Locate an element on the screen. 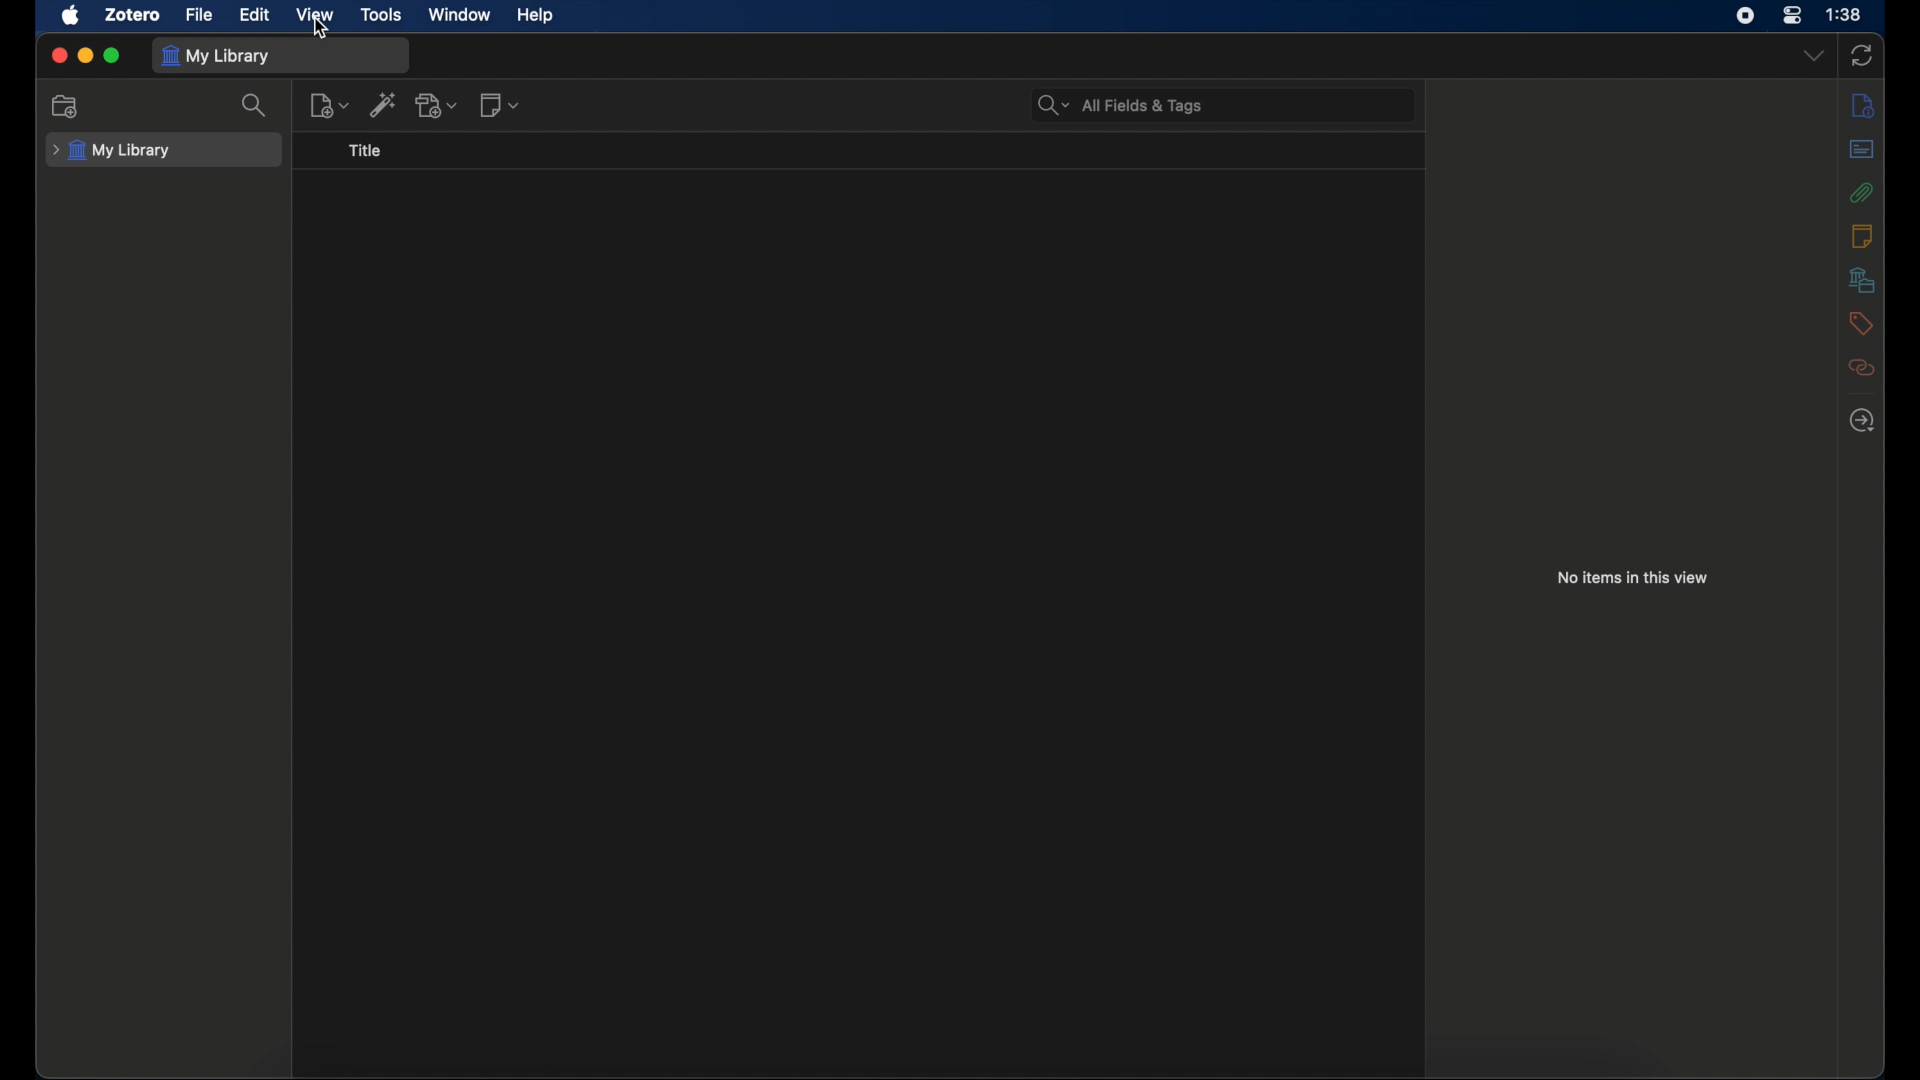 Image resolution: width=1920 pixels, height=1080 pixels. maximize is located at coordinates (113, 56).